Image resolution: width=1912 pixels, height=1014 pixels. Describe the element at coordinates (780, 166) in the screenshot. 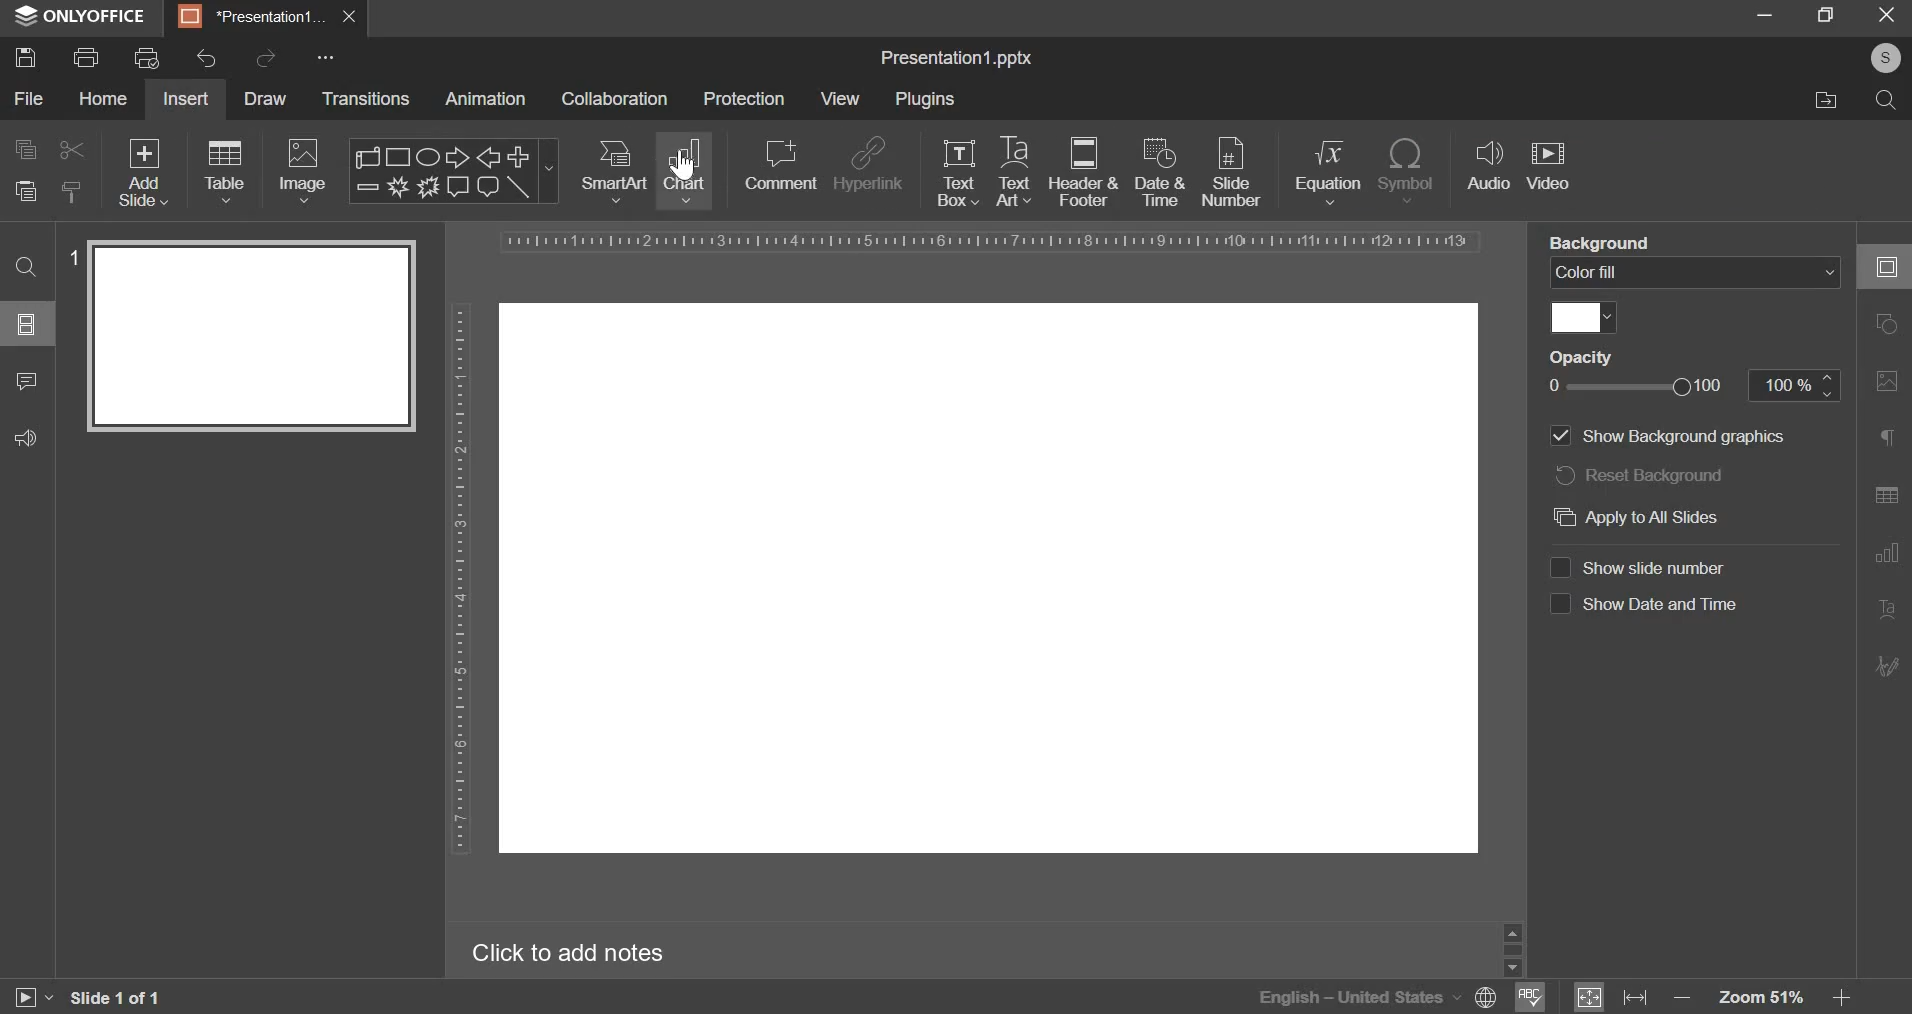

I see `comment` at that location.